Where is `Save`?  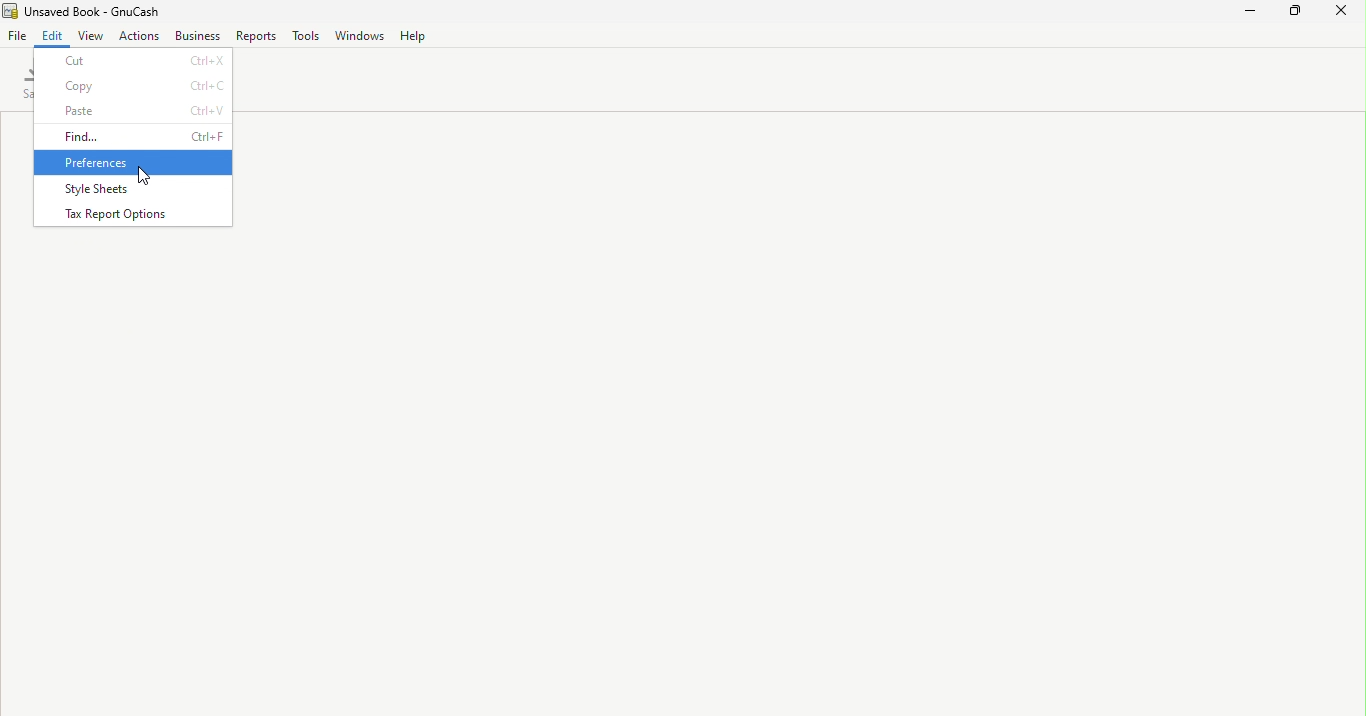
Save is located at coordinates (24, 85).